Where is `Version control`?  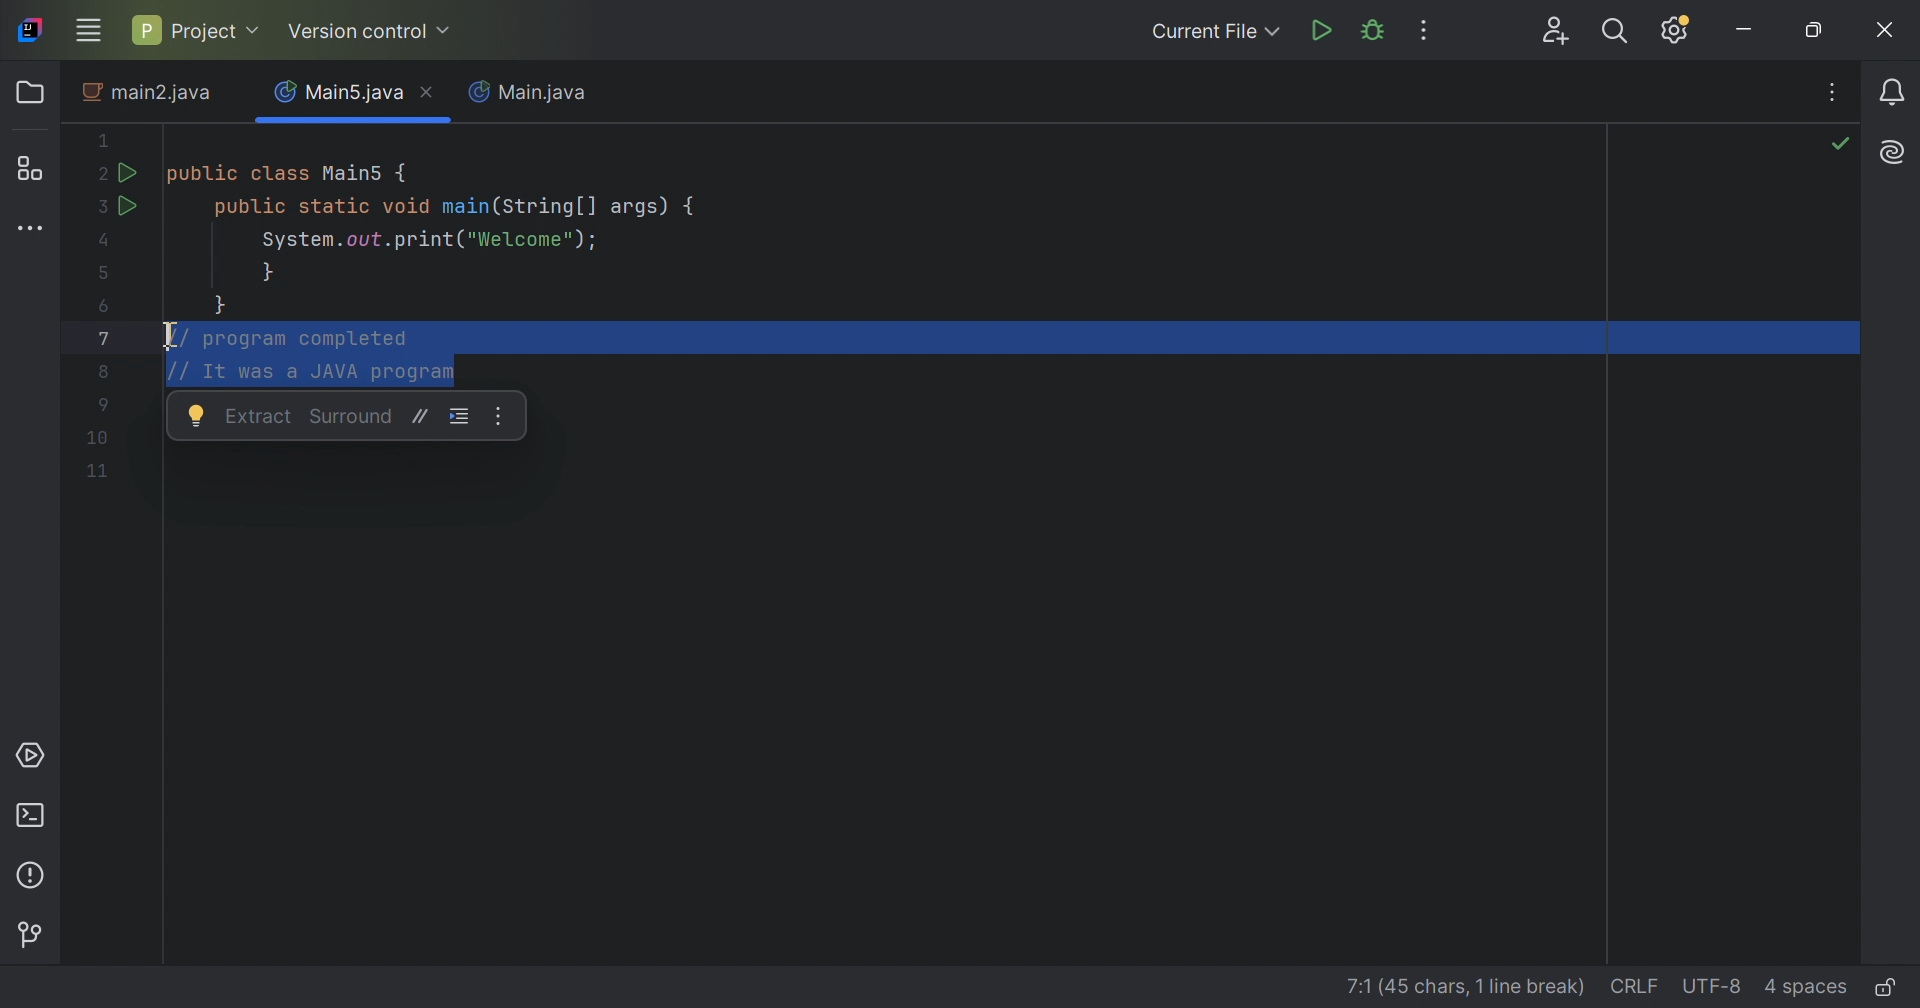 Version control is located at coordinates (31, 932).